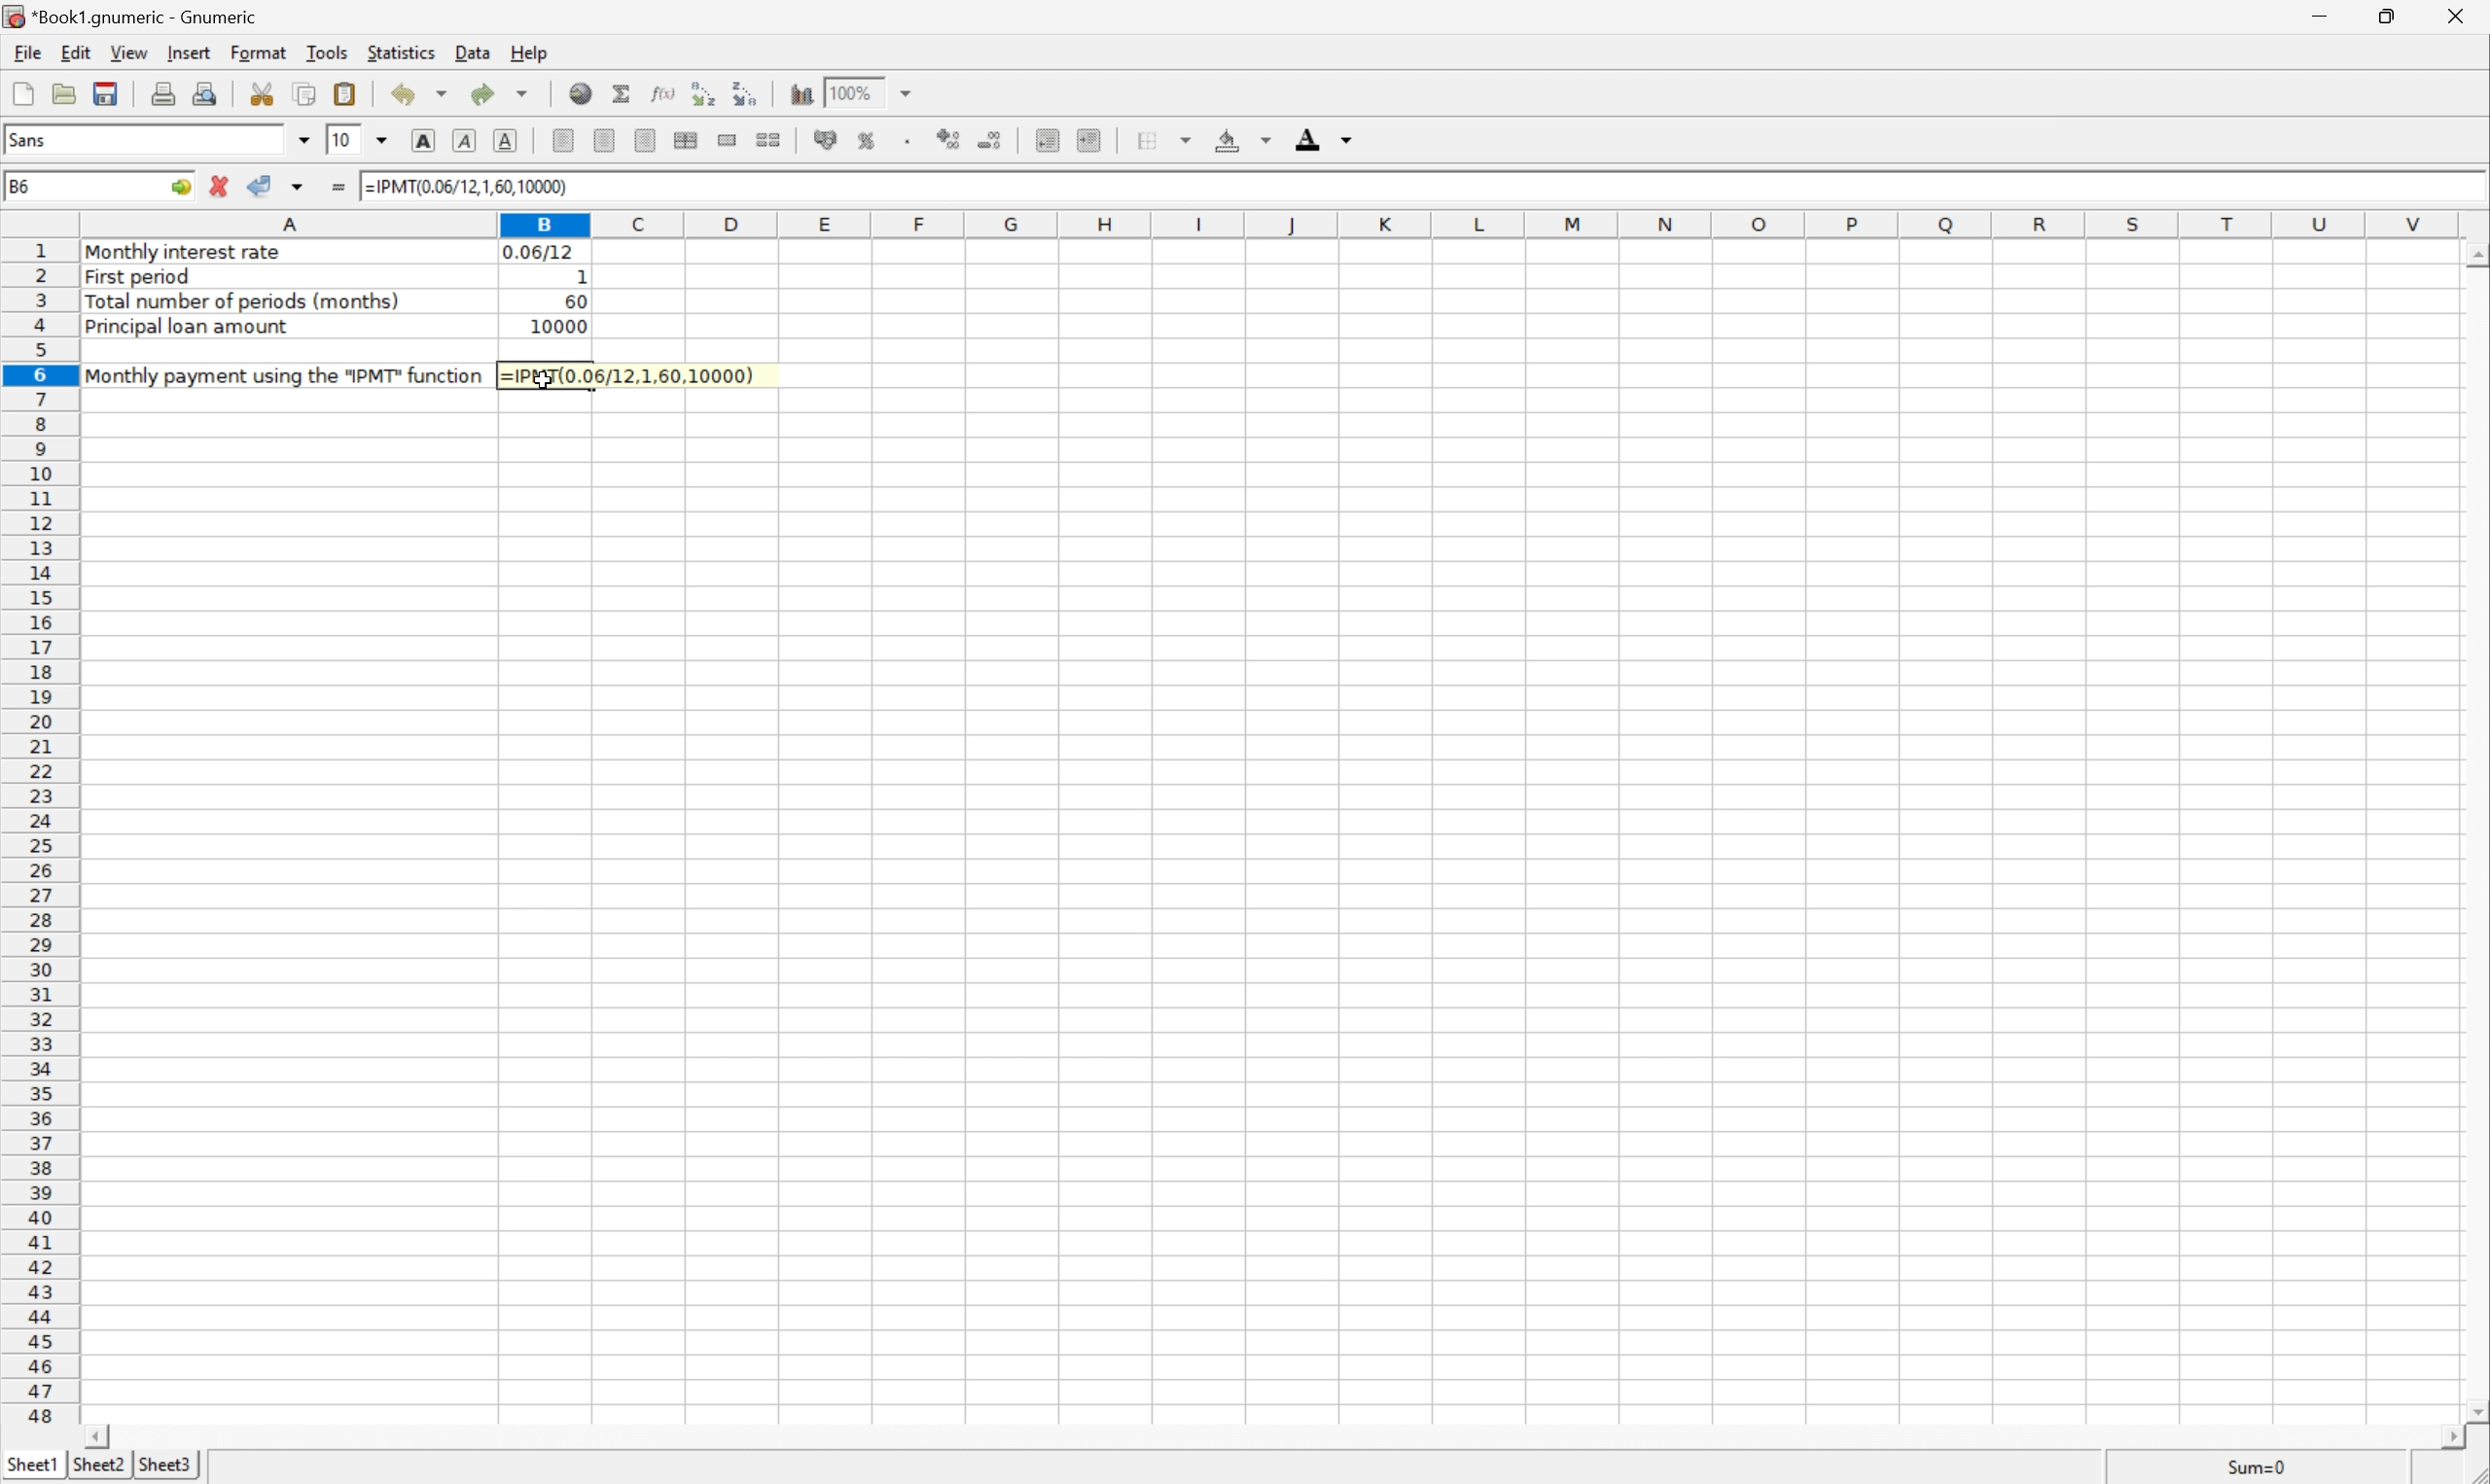  I want to click on Center horizontally, so click(606, 139).